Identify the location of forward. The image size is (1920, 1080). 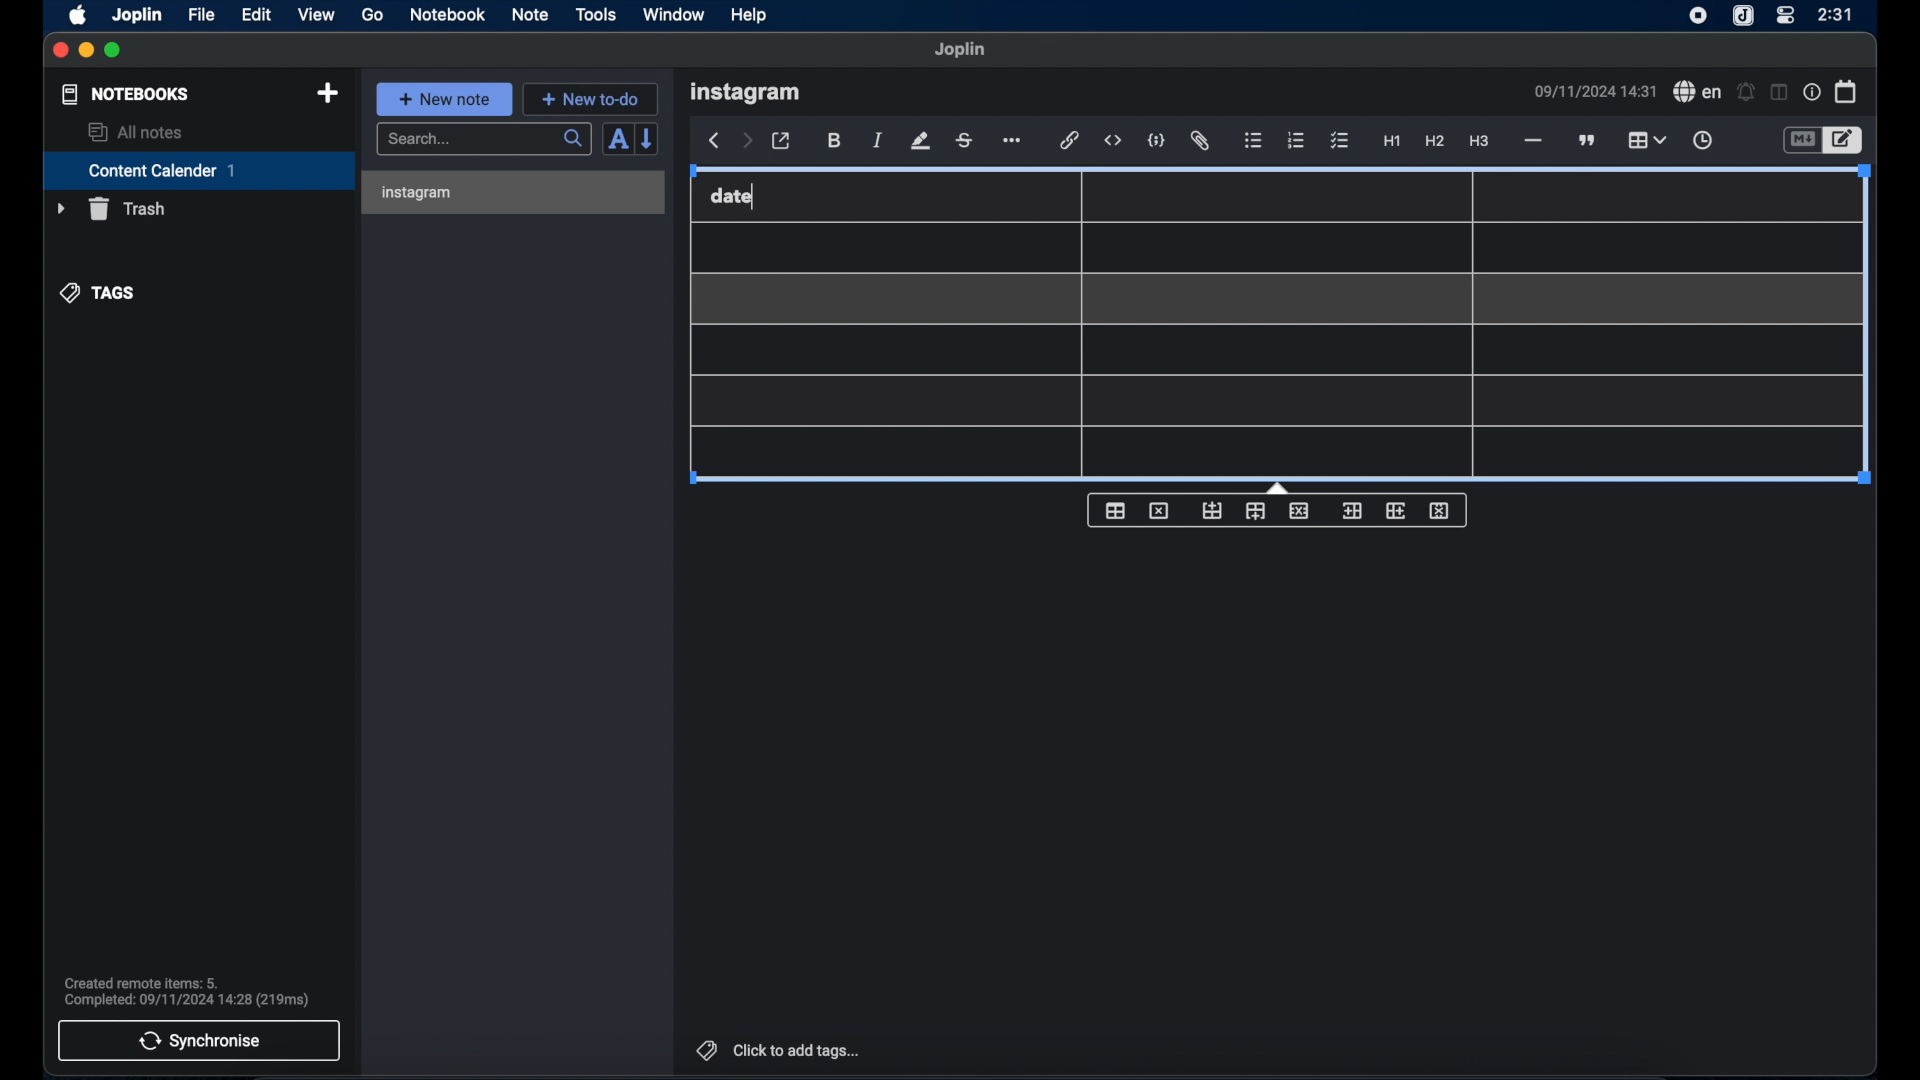
(746, 142).